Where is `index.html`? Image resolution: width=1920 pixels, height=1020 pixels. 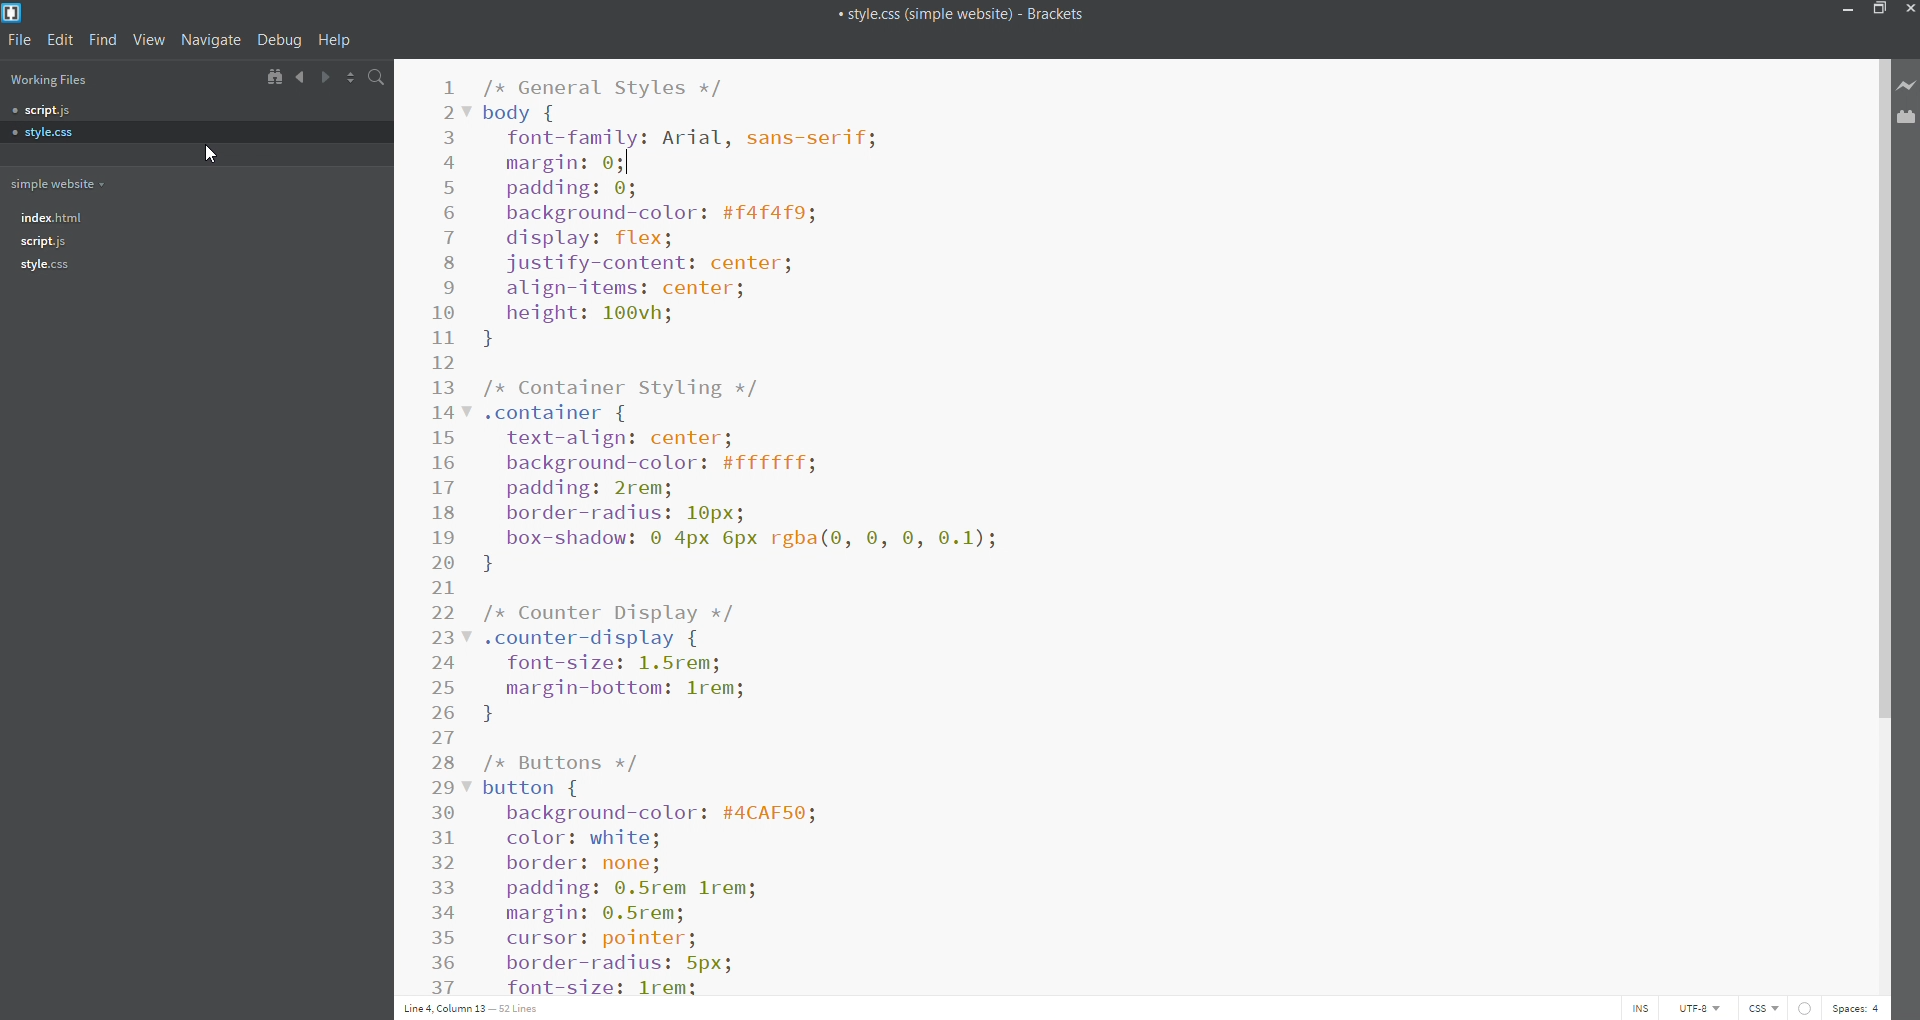 index.html is located at coordinates (193, 217).